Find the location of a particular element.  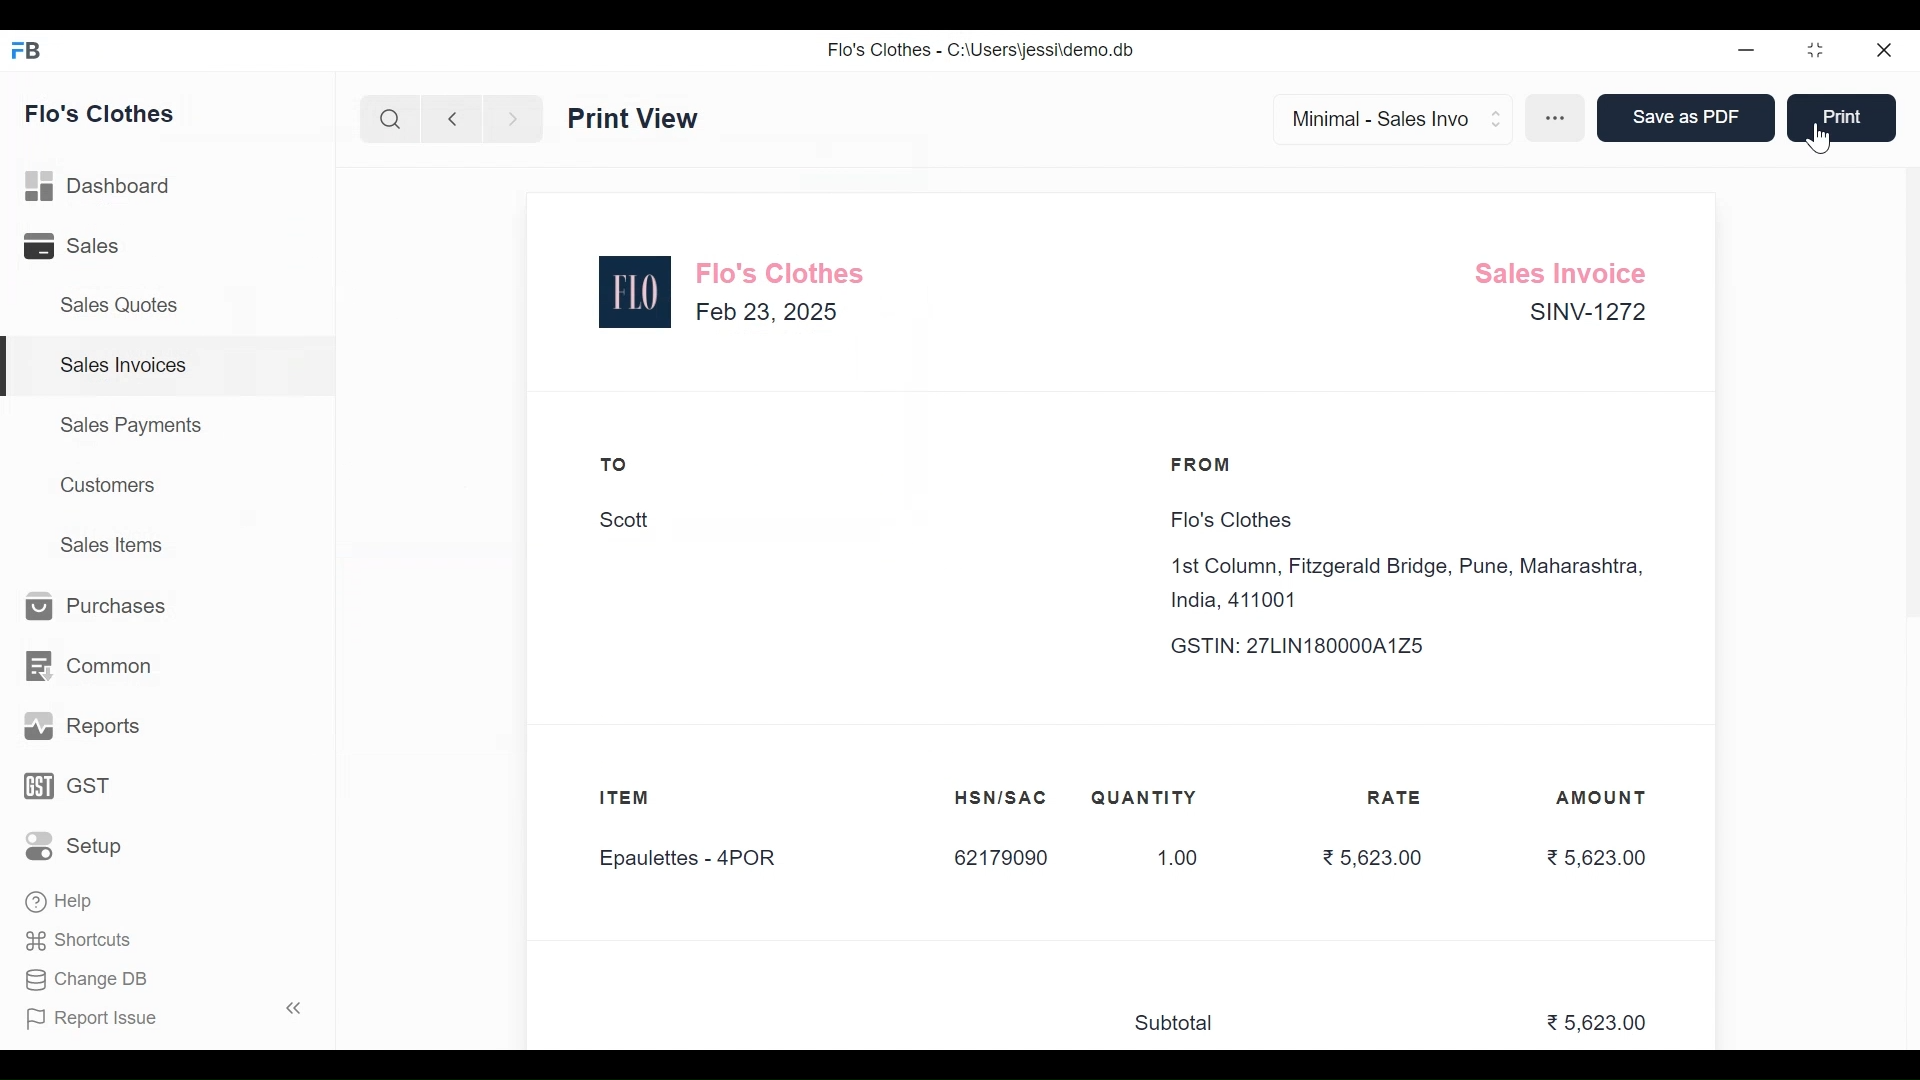

Subtotal is located at coordinates (1183, 1024).